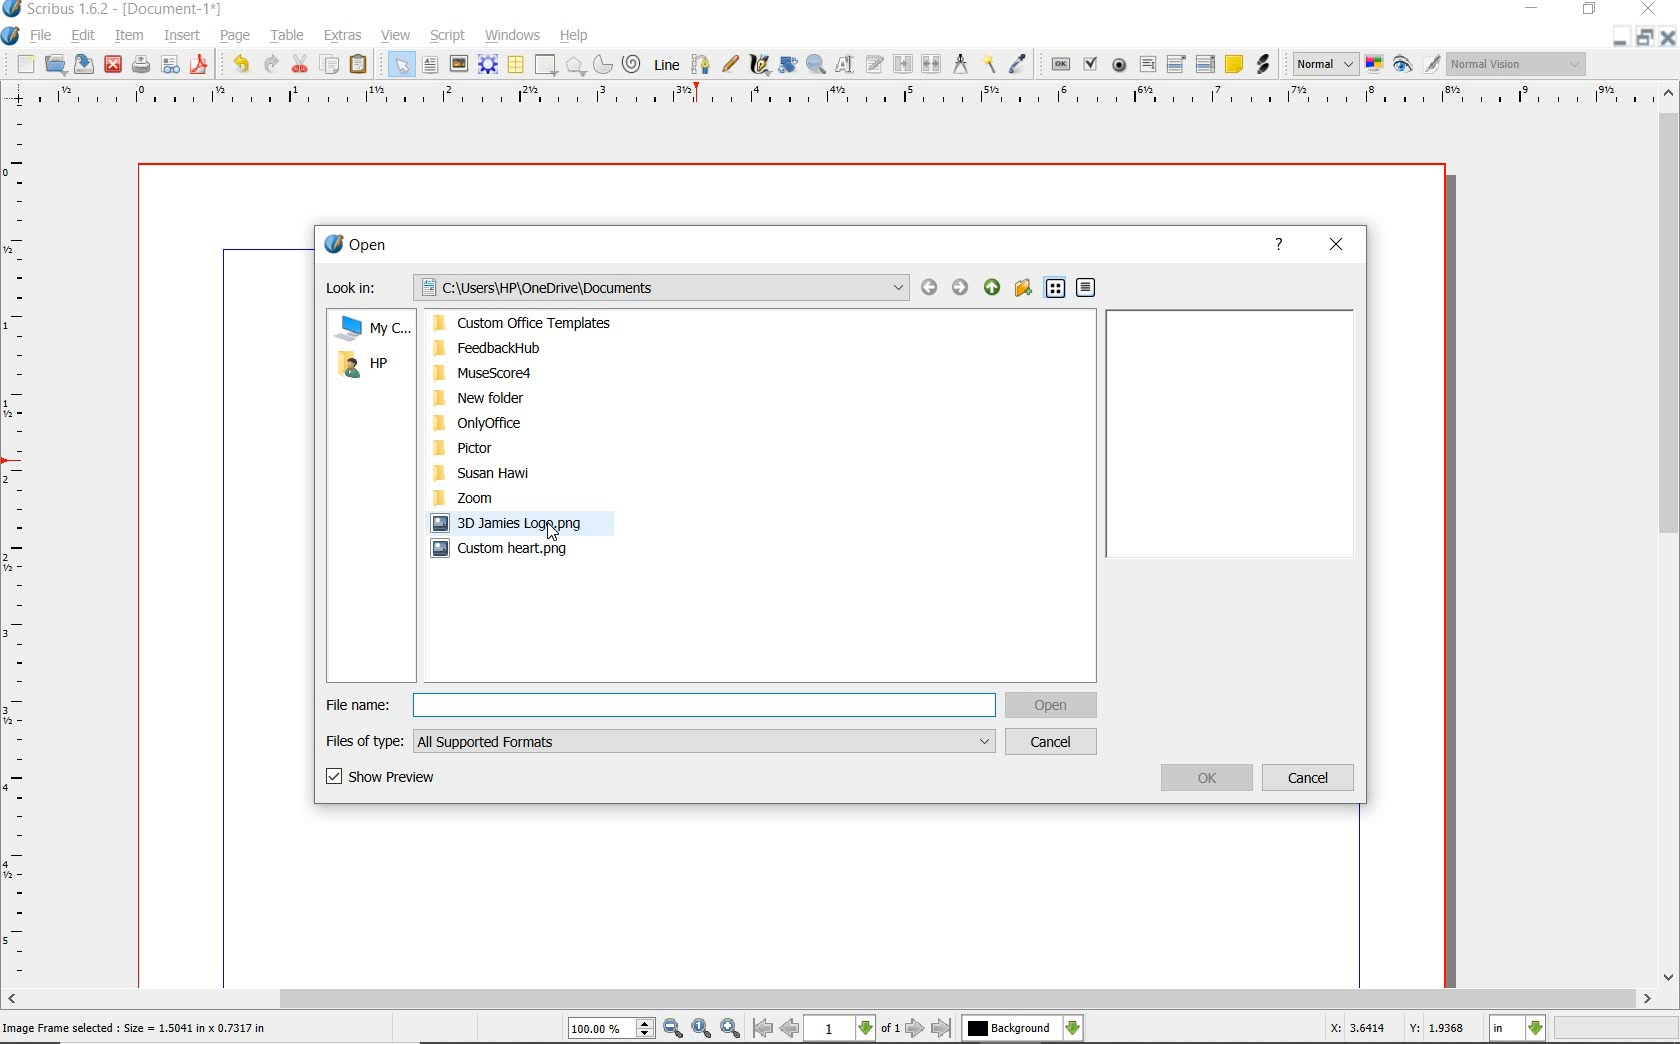 Image resolution: width=1680 pixels, height=1044 pixels. Describe the element at coordinates (961, 64) in the screenshot. I see `measurements` at that location.